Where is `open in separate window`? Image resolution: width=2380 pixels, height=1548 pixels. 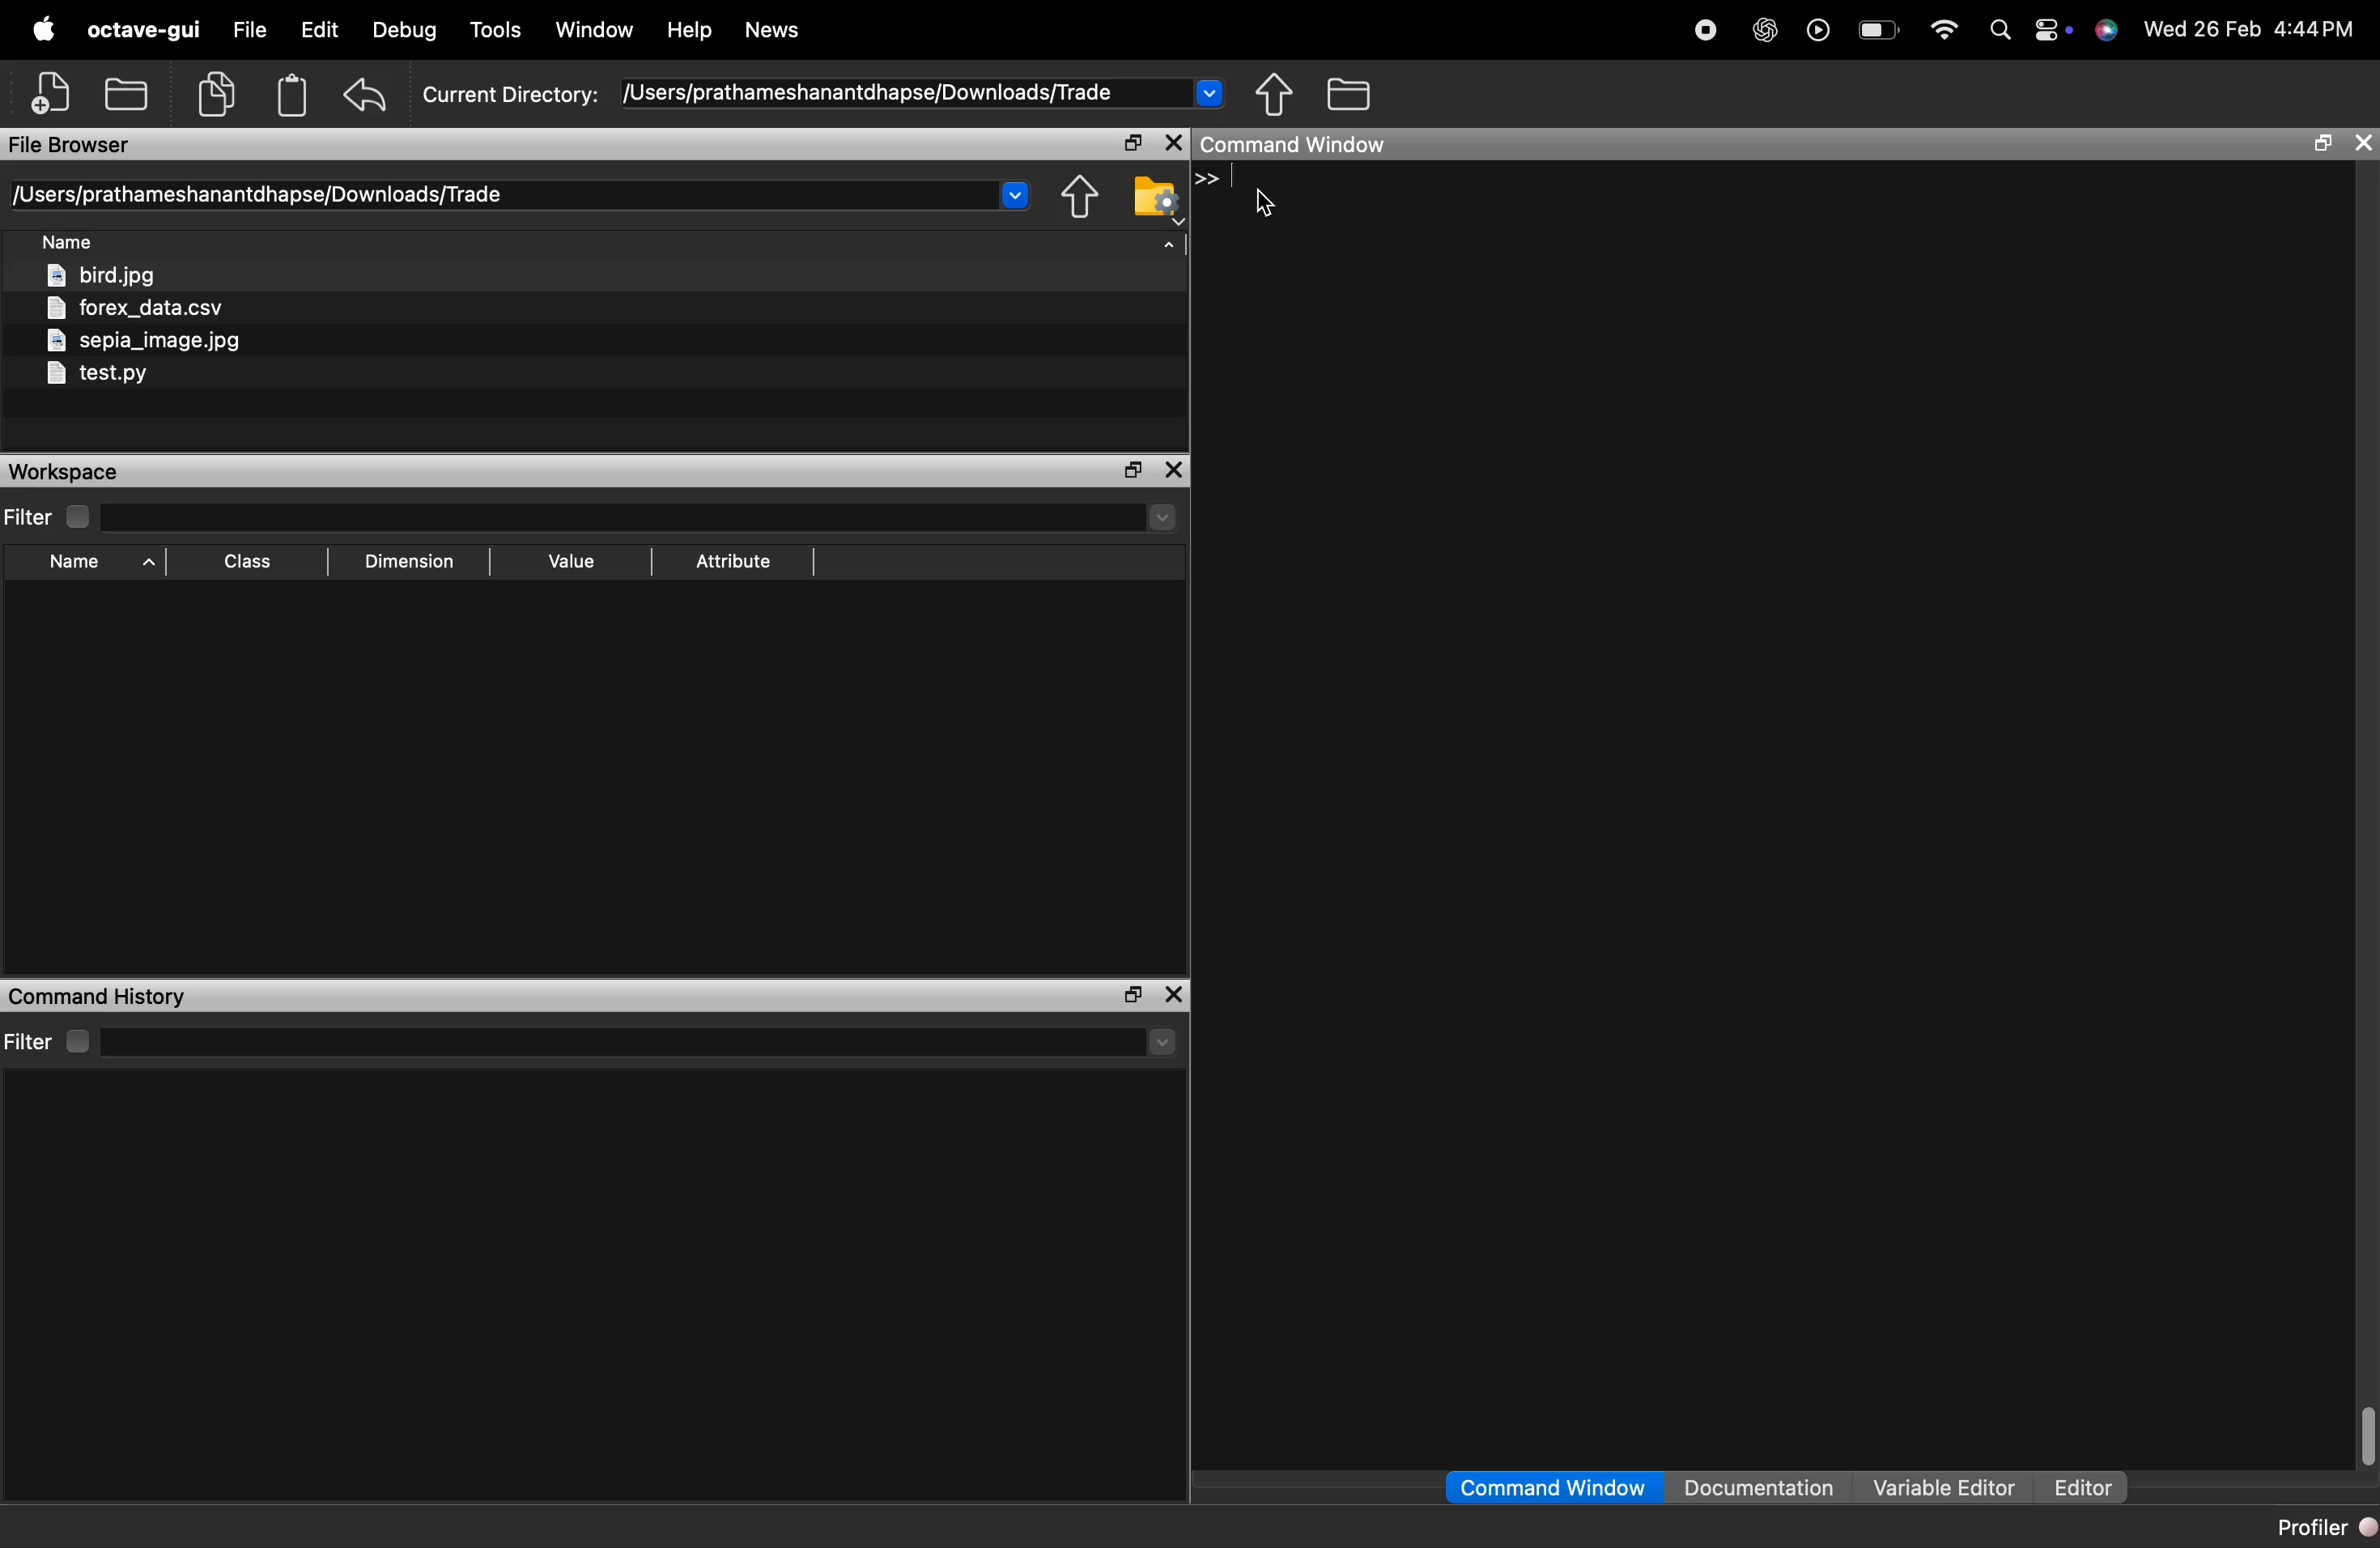 open in separate window is located at coordinates (1137, 470).